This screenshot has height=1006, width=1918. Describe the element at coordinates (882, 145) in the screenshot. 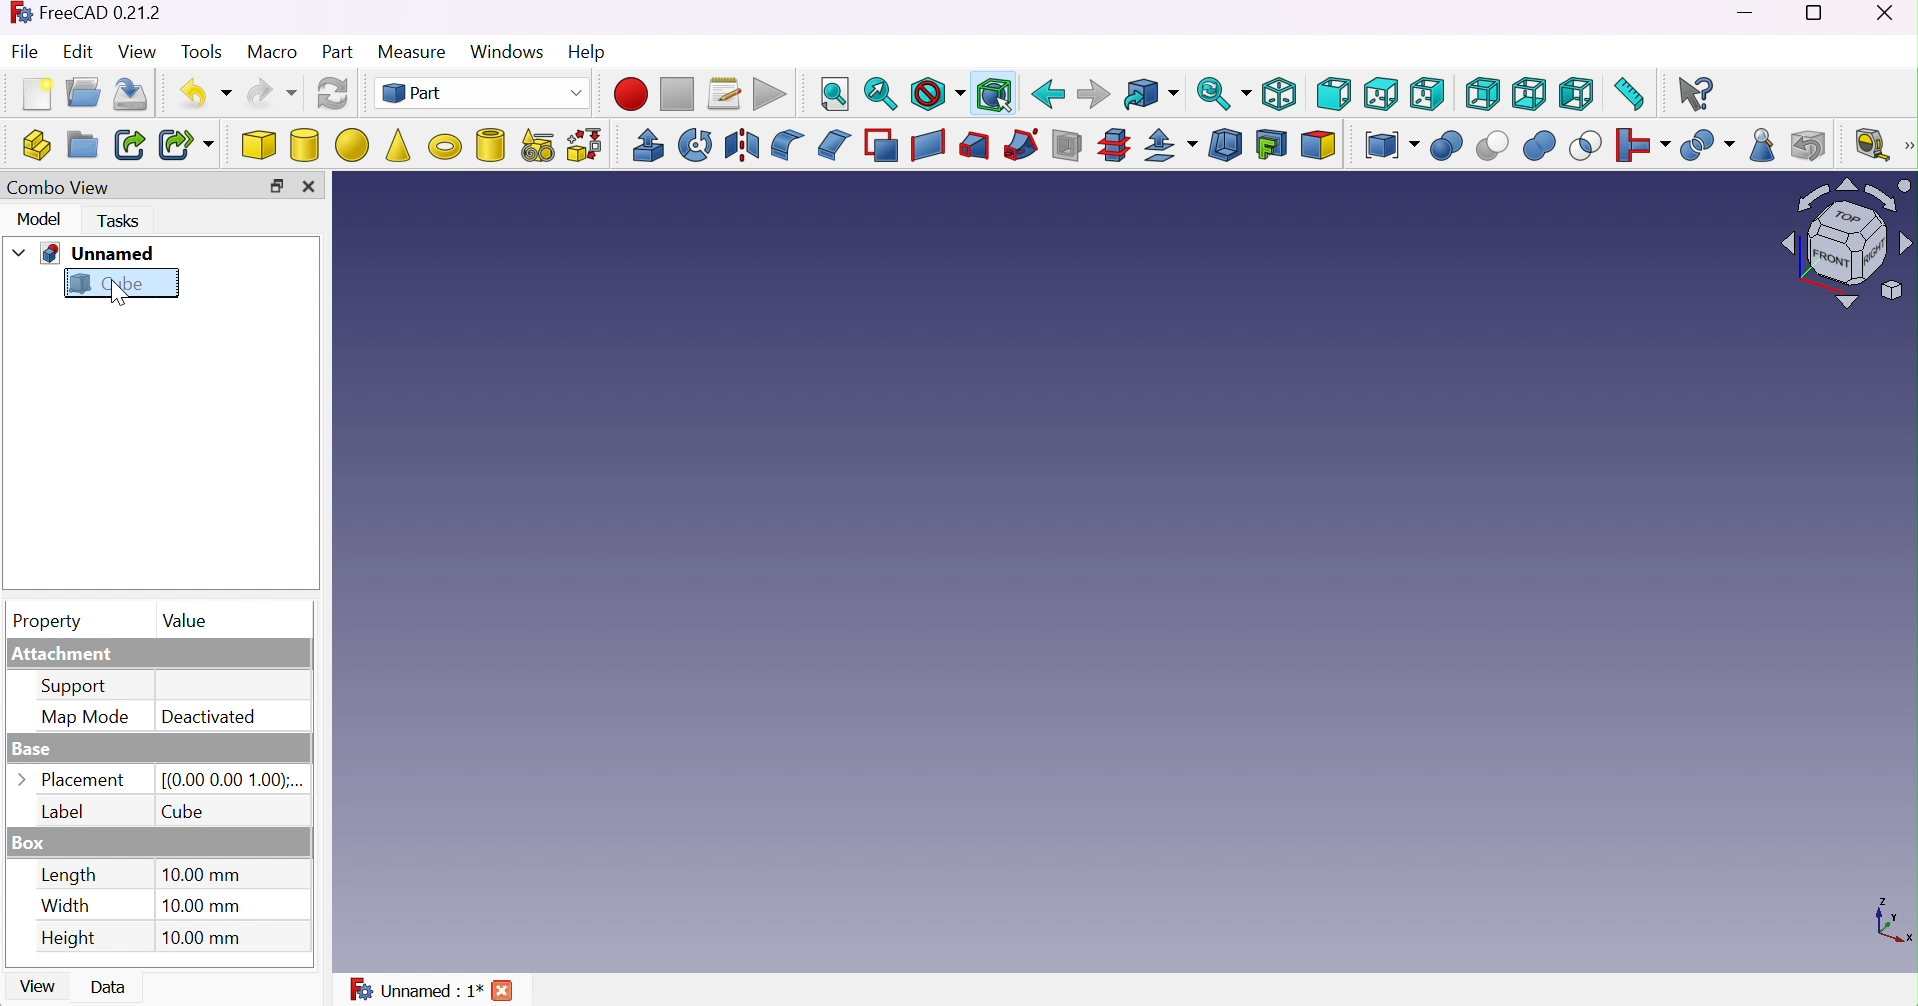

I see `Make face from wires` at that location.